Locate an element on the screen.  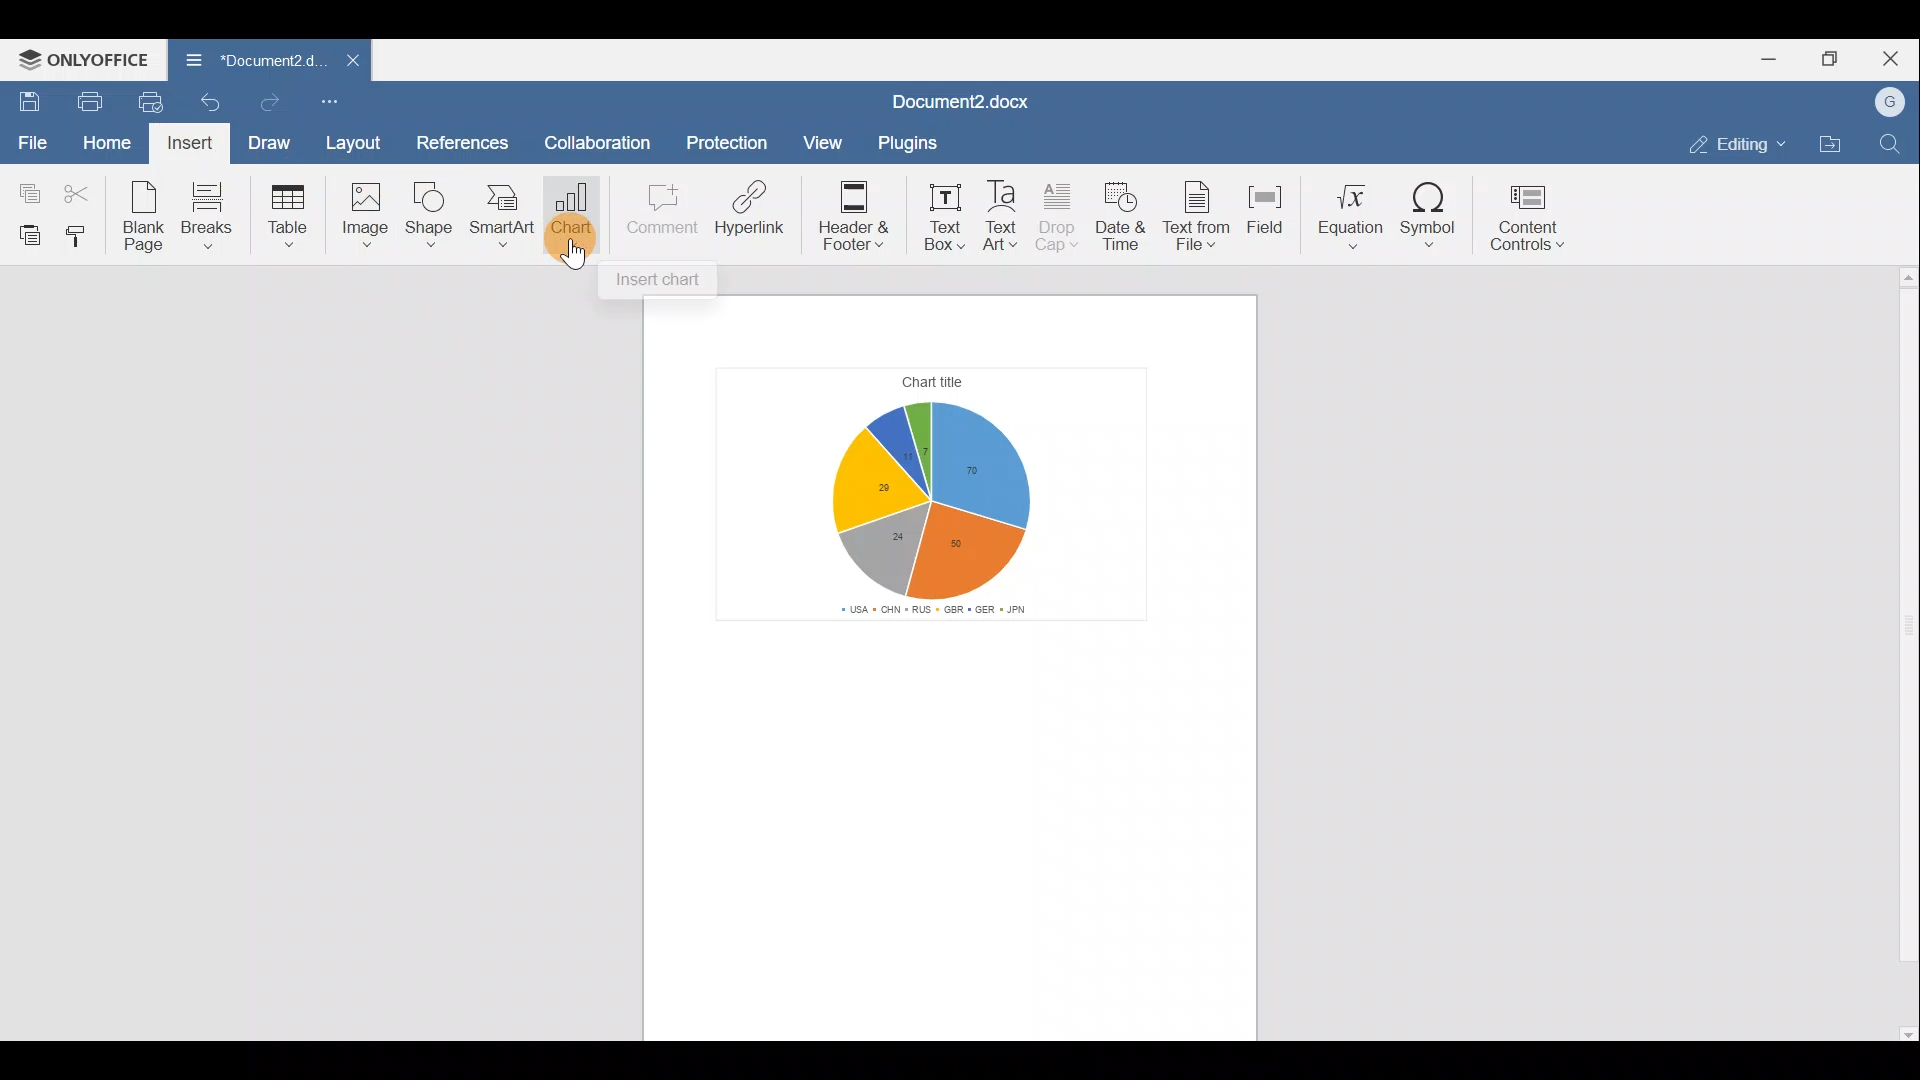
ONLYOFFICE Menu is located at coordinates (85, 60).